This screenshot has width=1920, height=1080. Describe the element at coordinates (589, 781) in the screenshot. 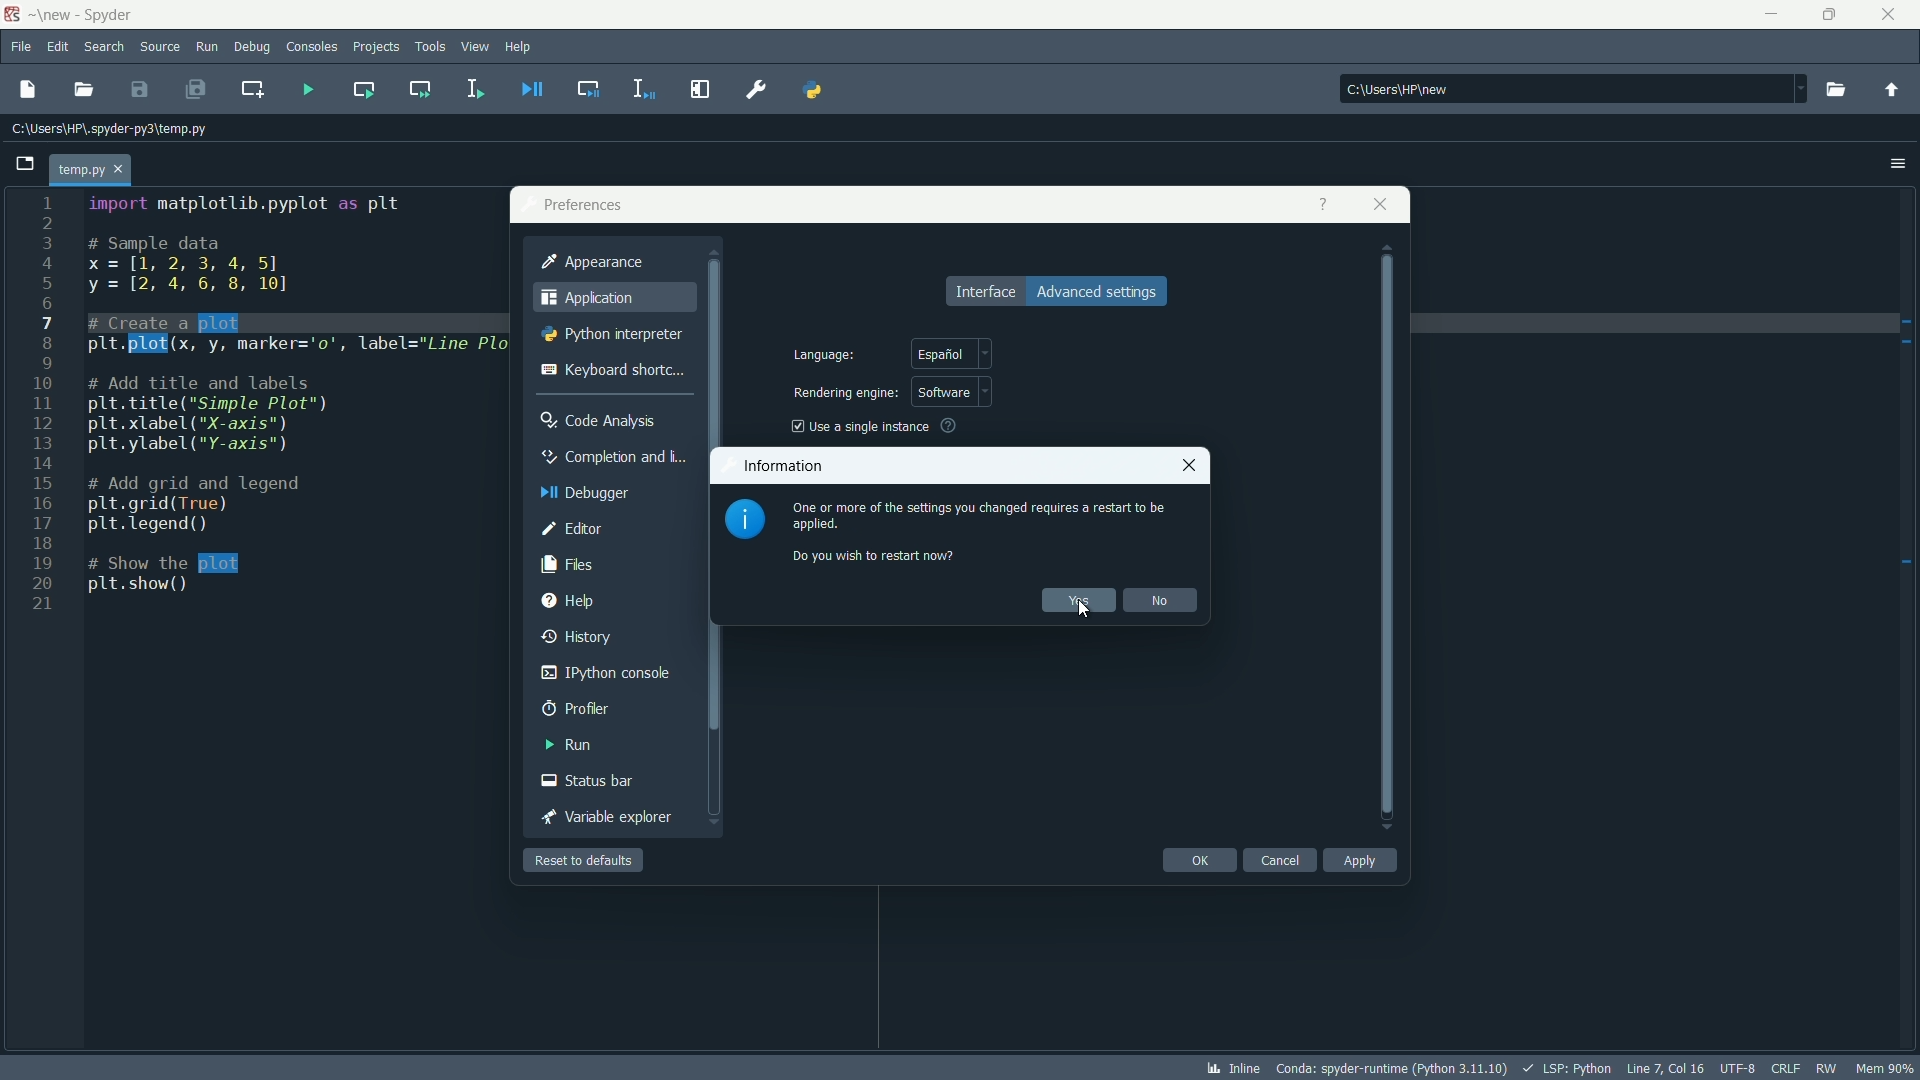

I see `status bar` at that location.